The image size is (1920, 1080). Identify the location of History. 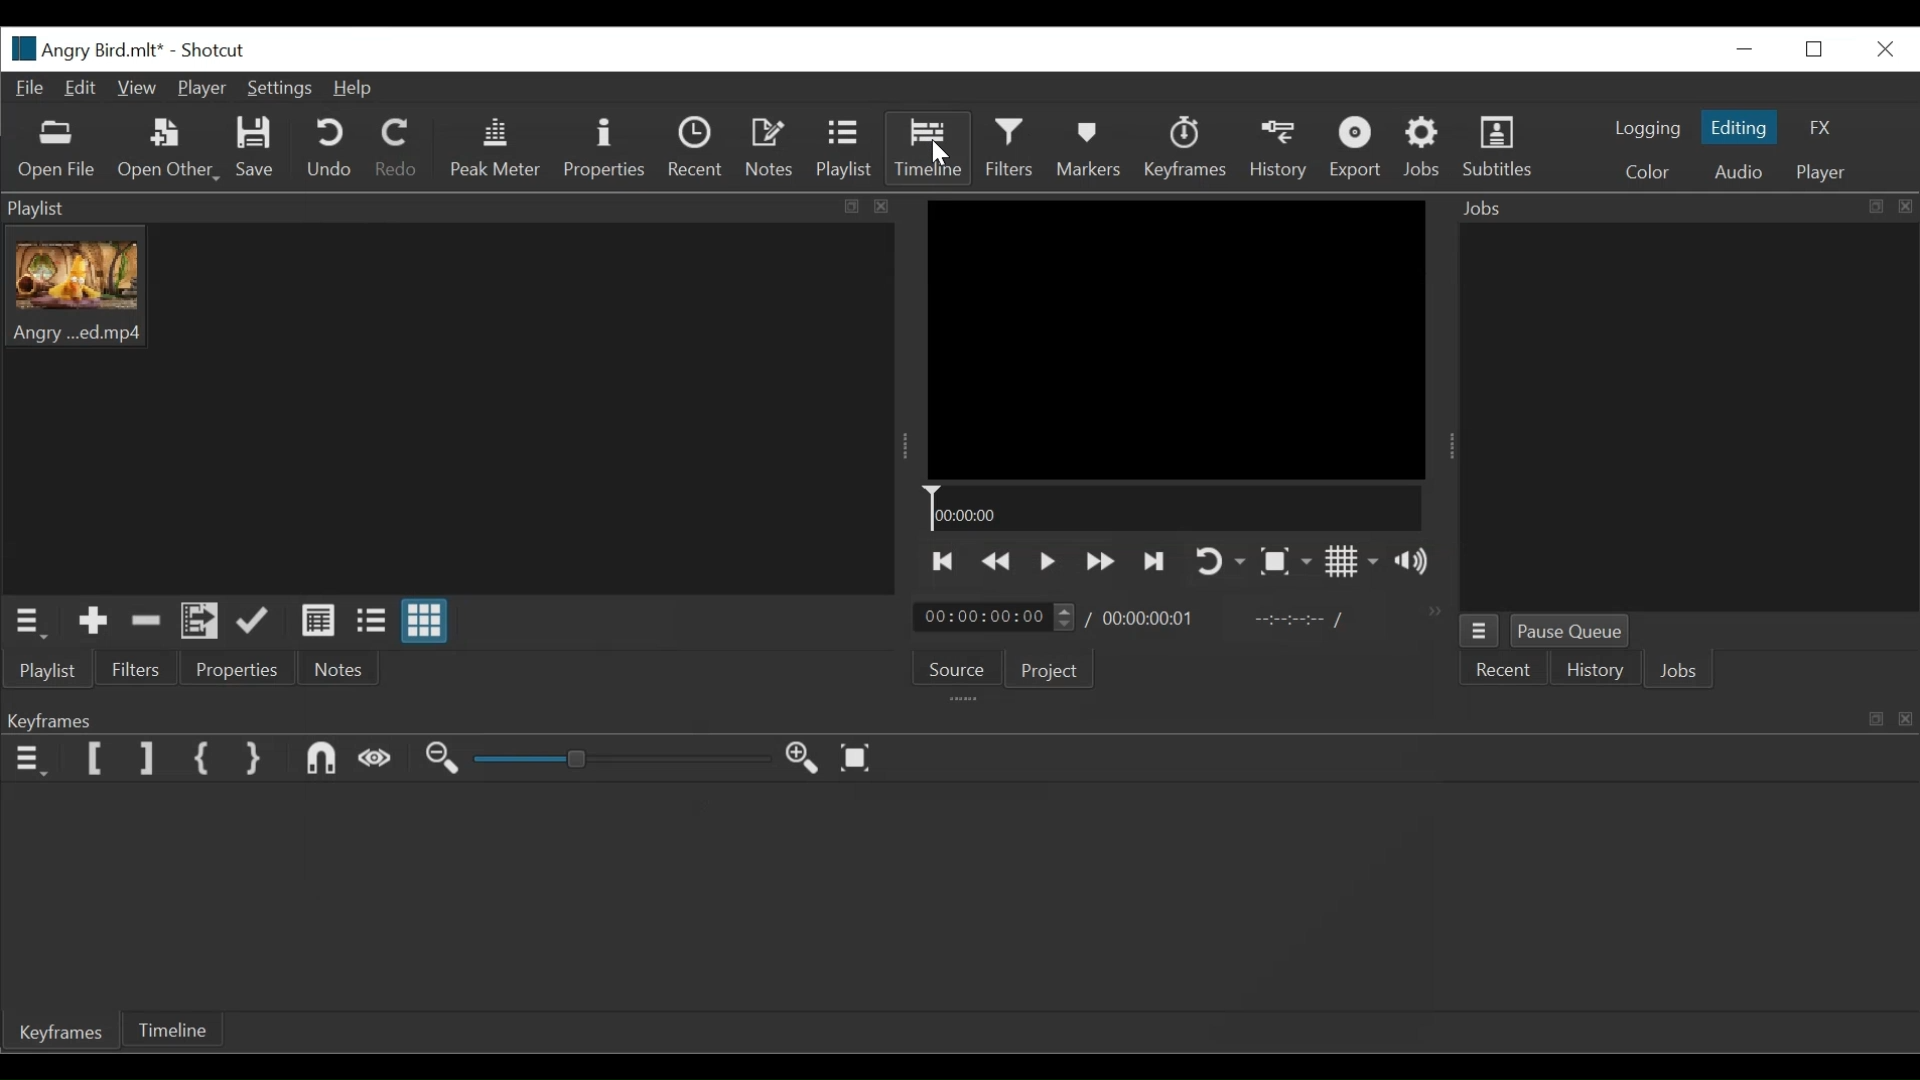
(1280, 151).